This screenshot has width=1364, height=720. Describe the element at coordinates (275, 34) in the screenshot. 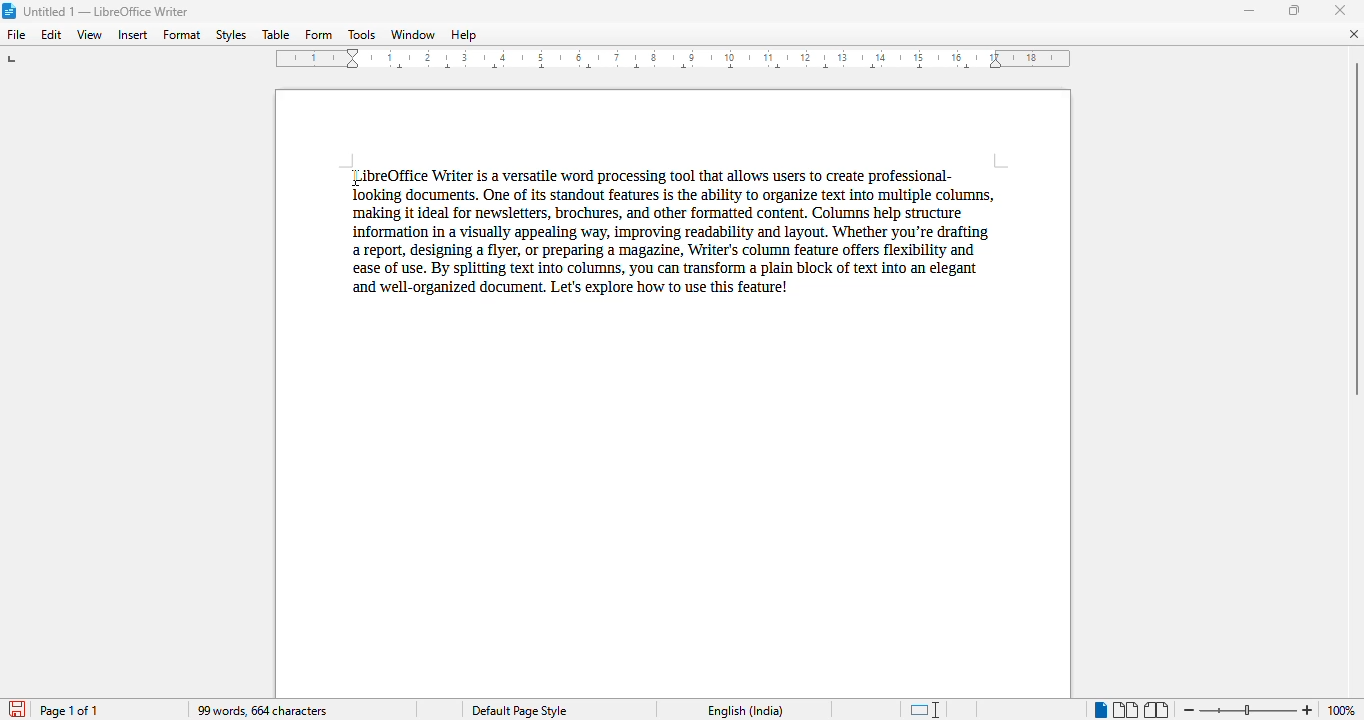

I see `table` at that location.